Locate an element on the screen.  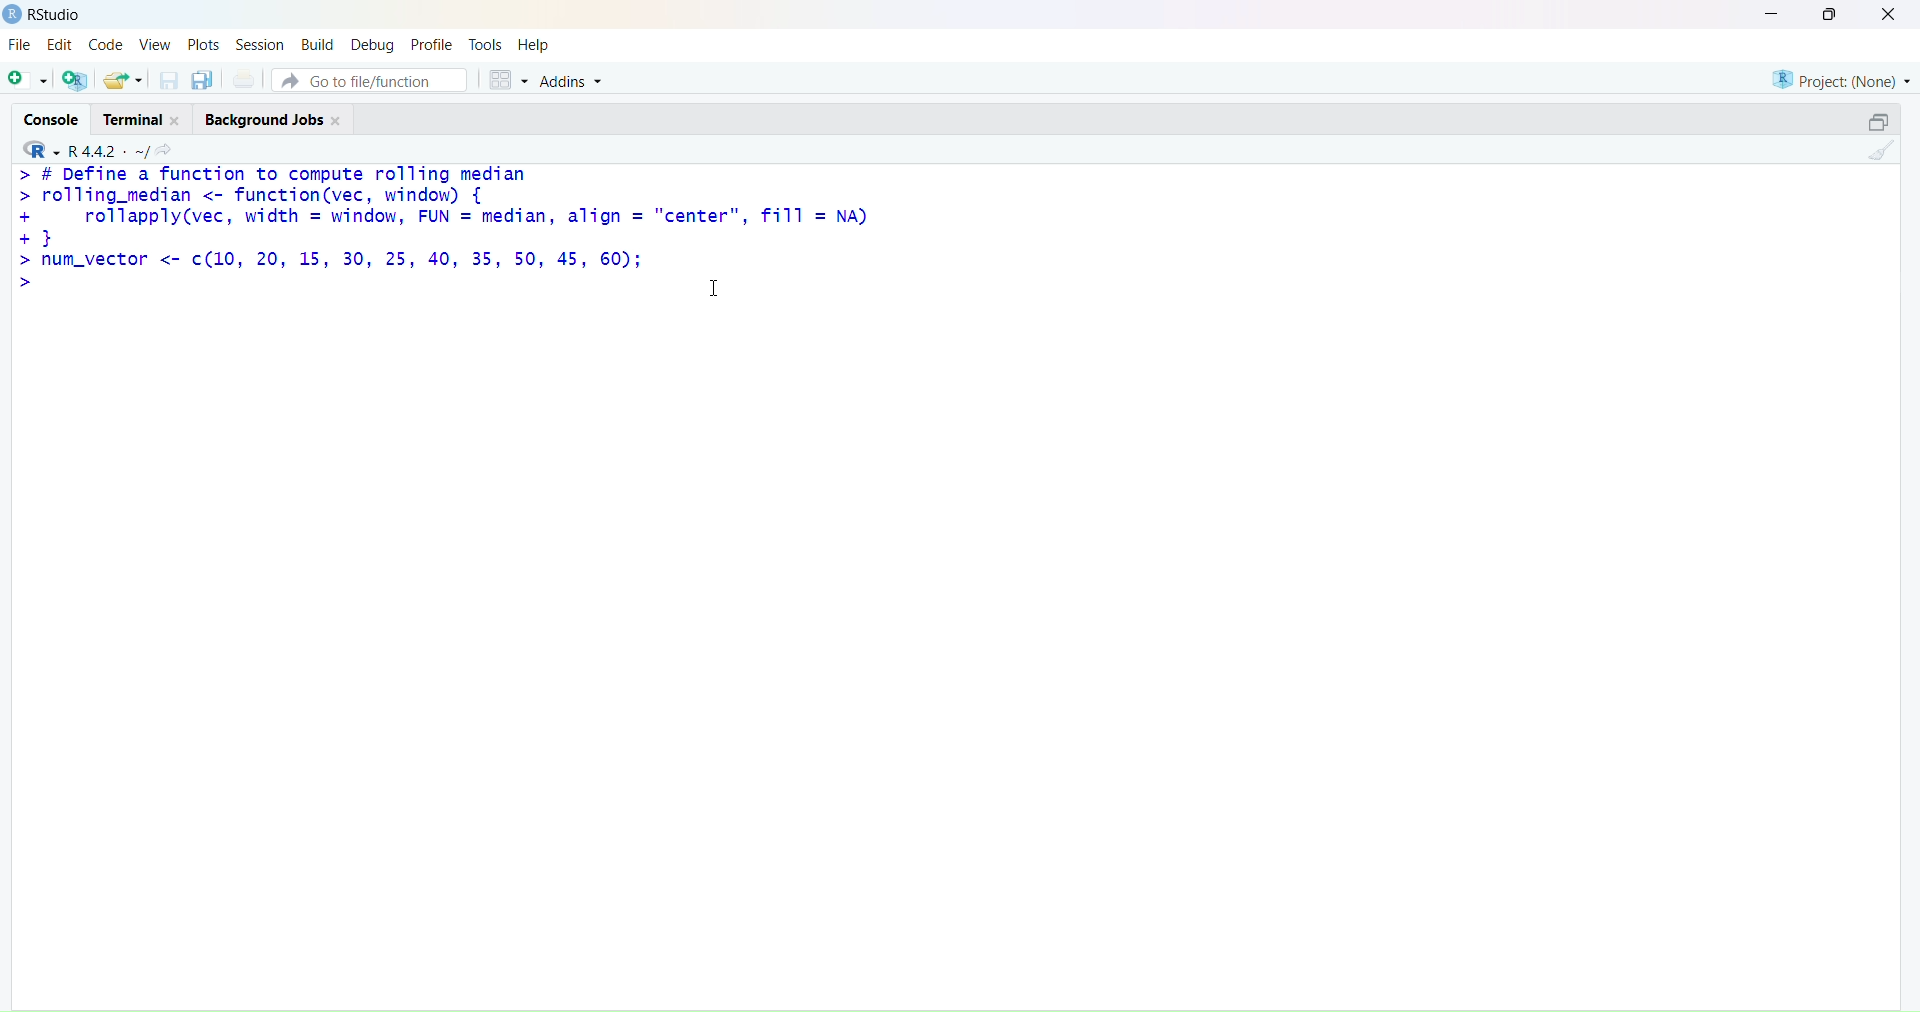
help is located at coordinates (536, 46).